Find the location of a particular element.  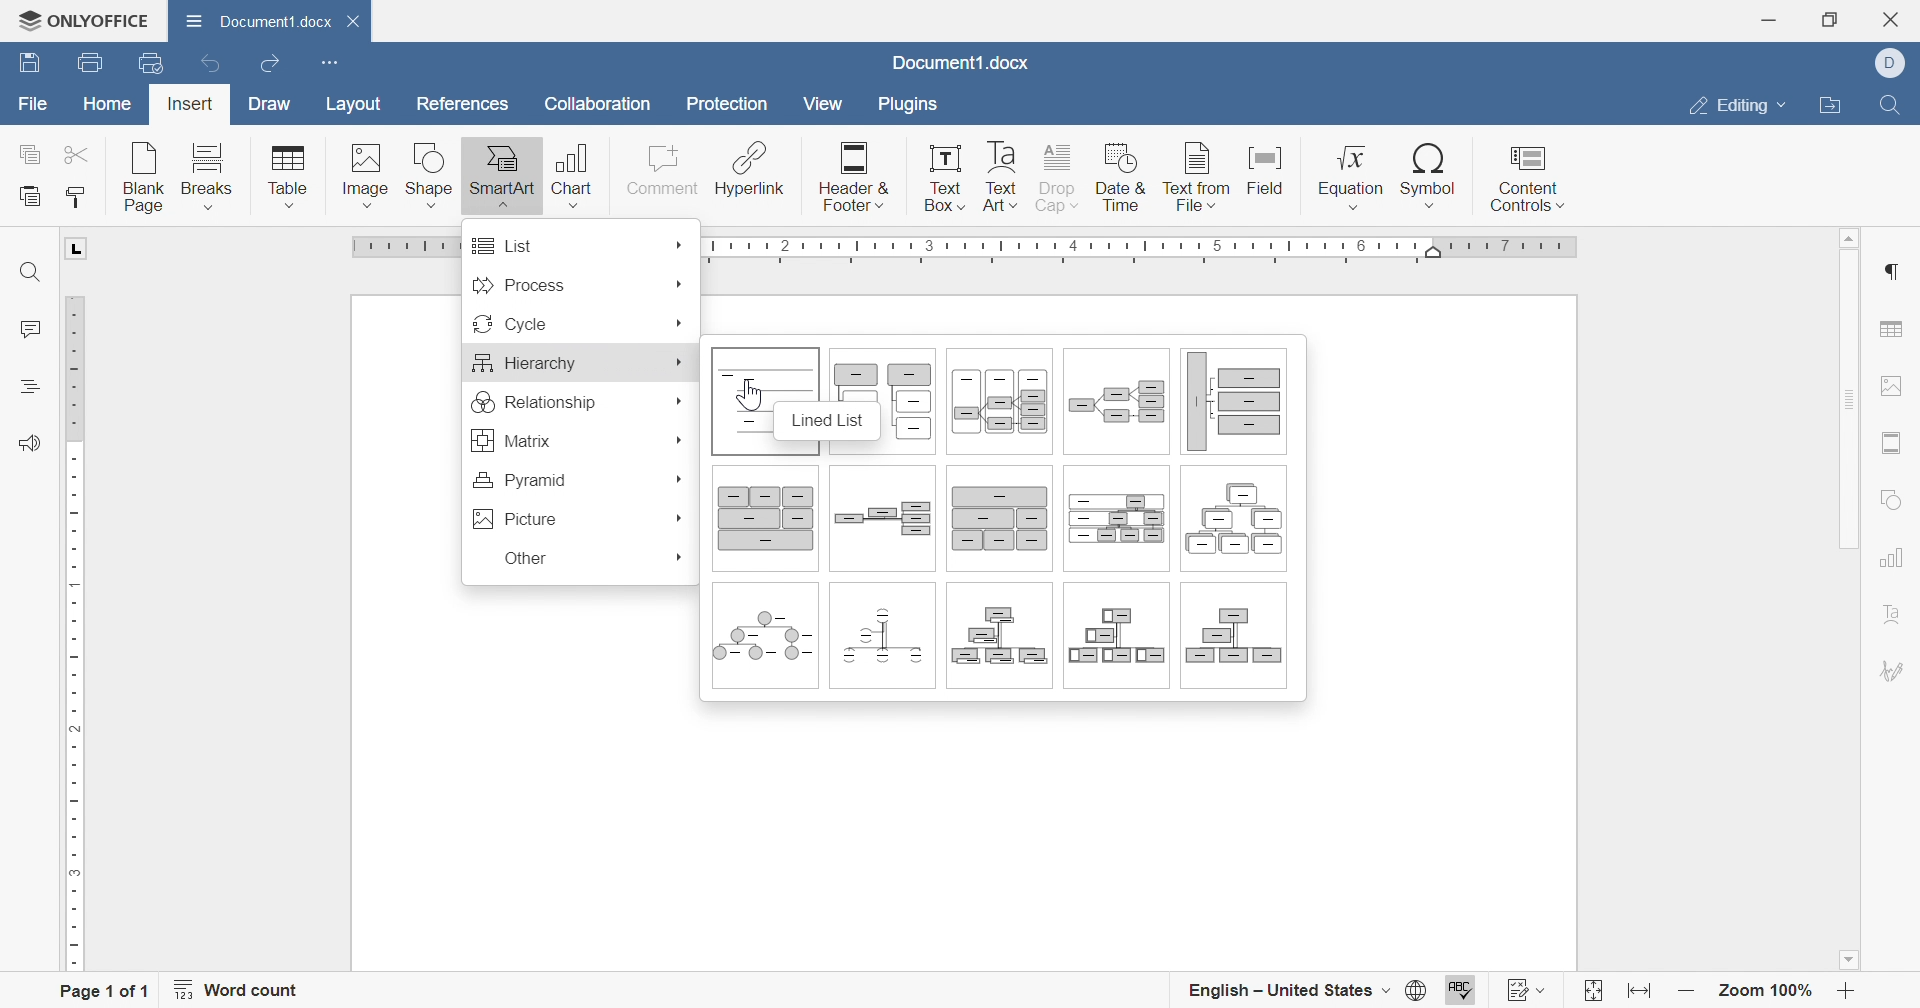

More is located at coordinates (682, 324).